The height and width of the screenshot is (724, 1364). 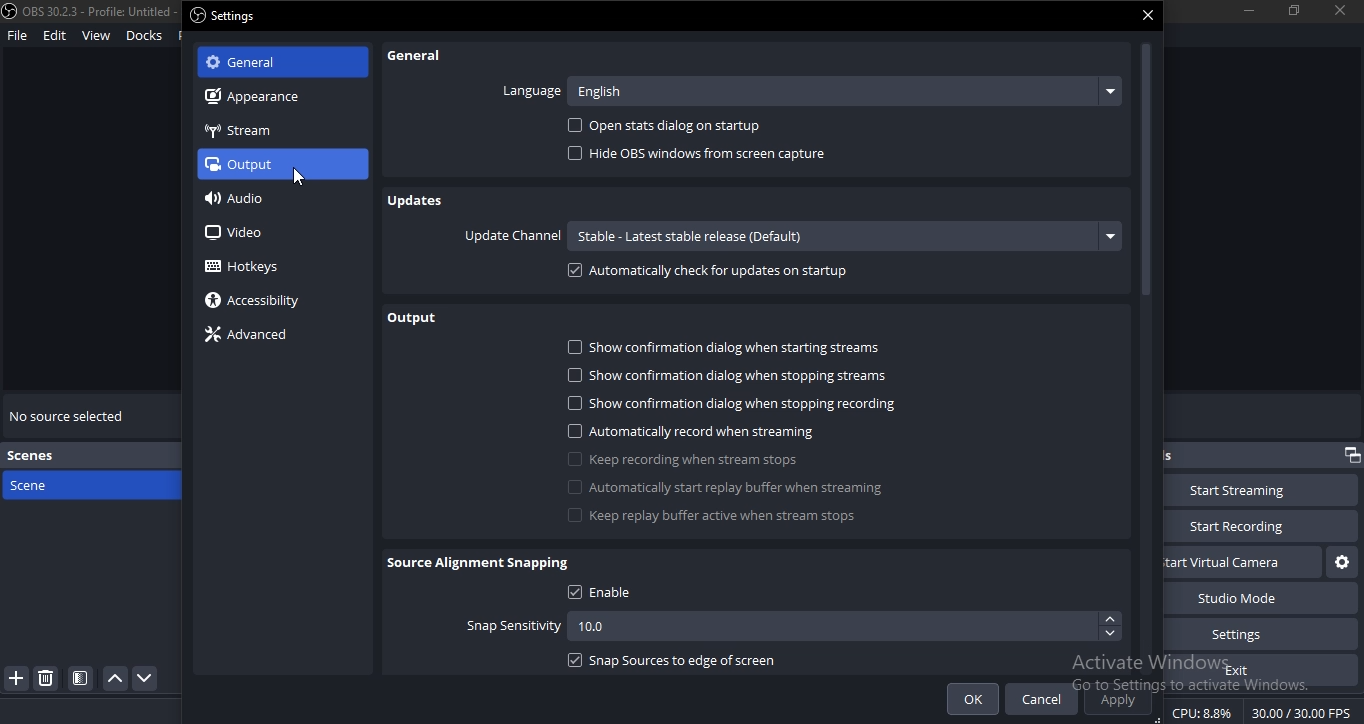 I want to click on exit, so click(x=1242, y=670).